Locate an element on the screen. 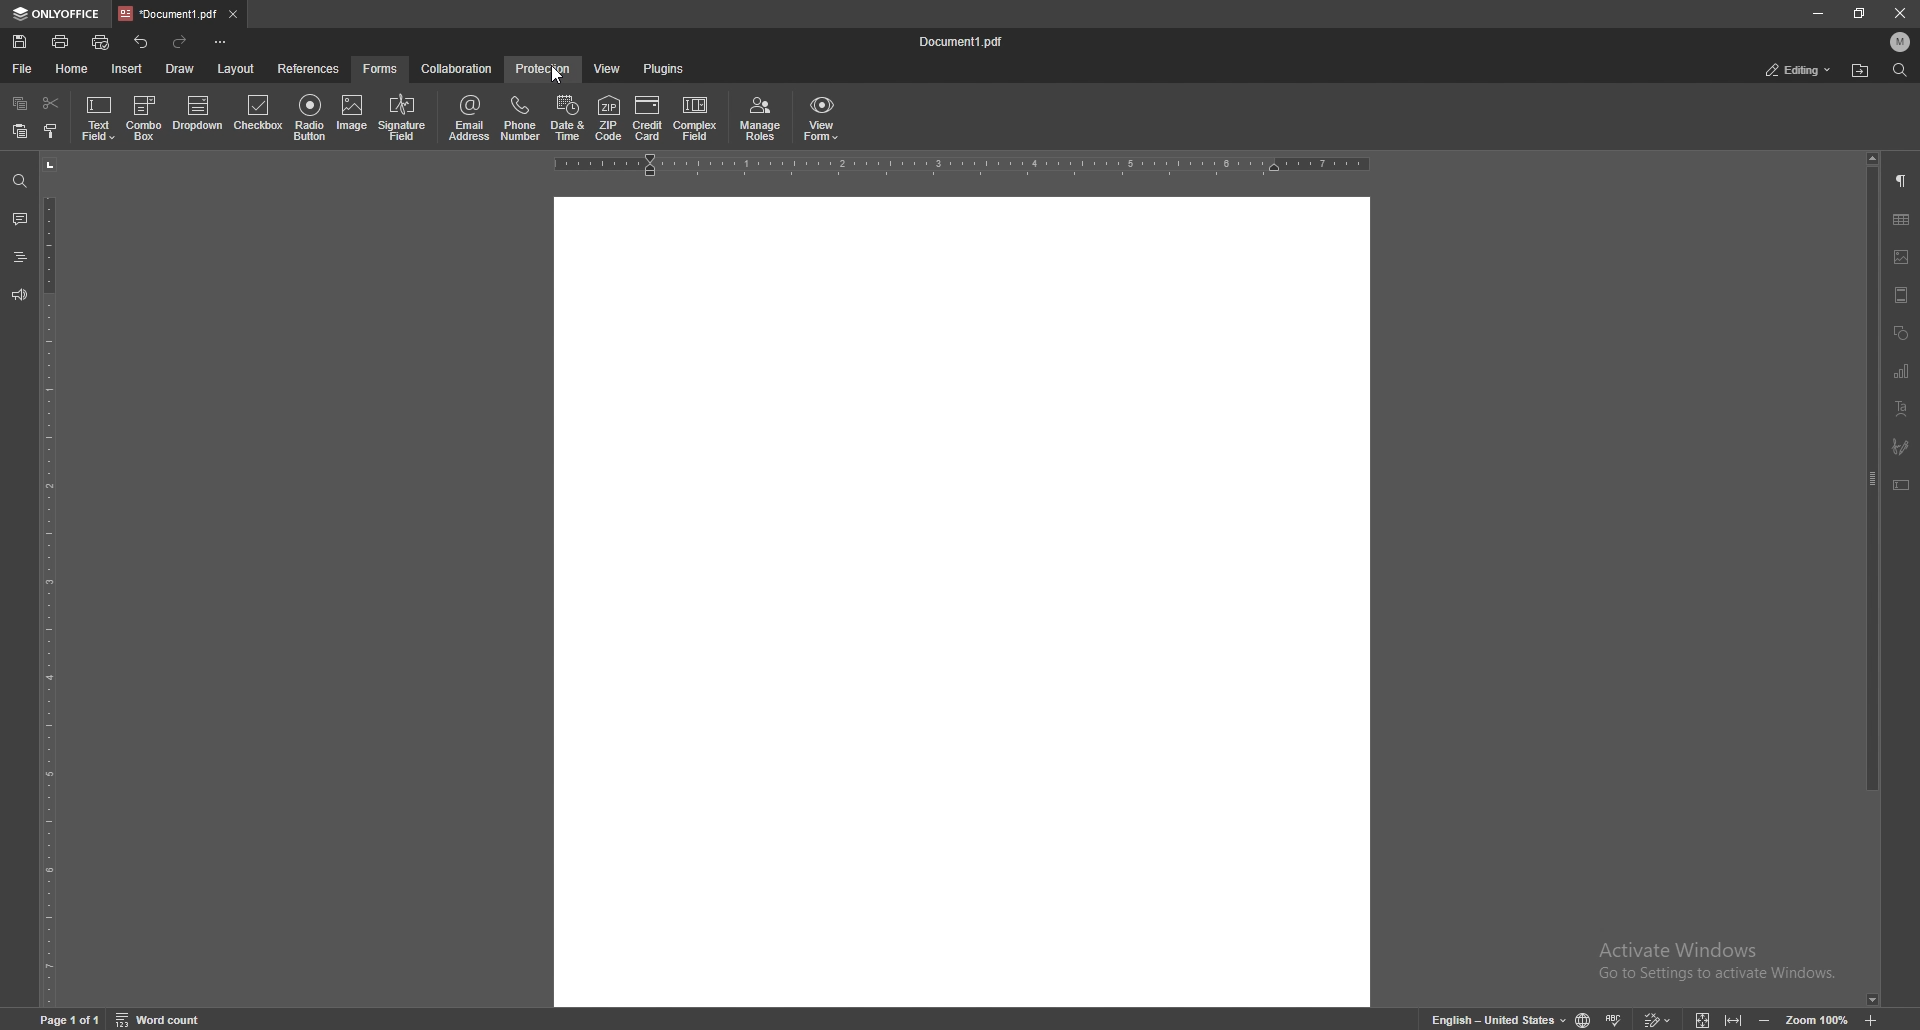 This screenshot has height=1030, width=1920. chart is located at coordinates (1902, 372).